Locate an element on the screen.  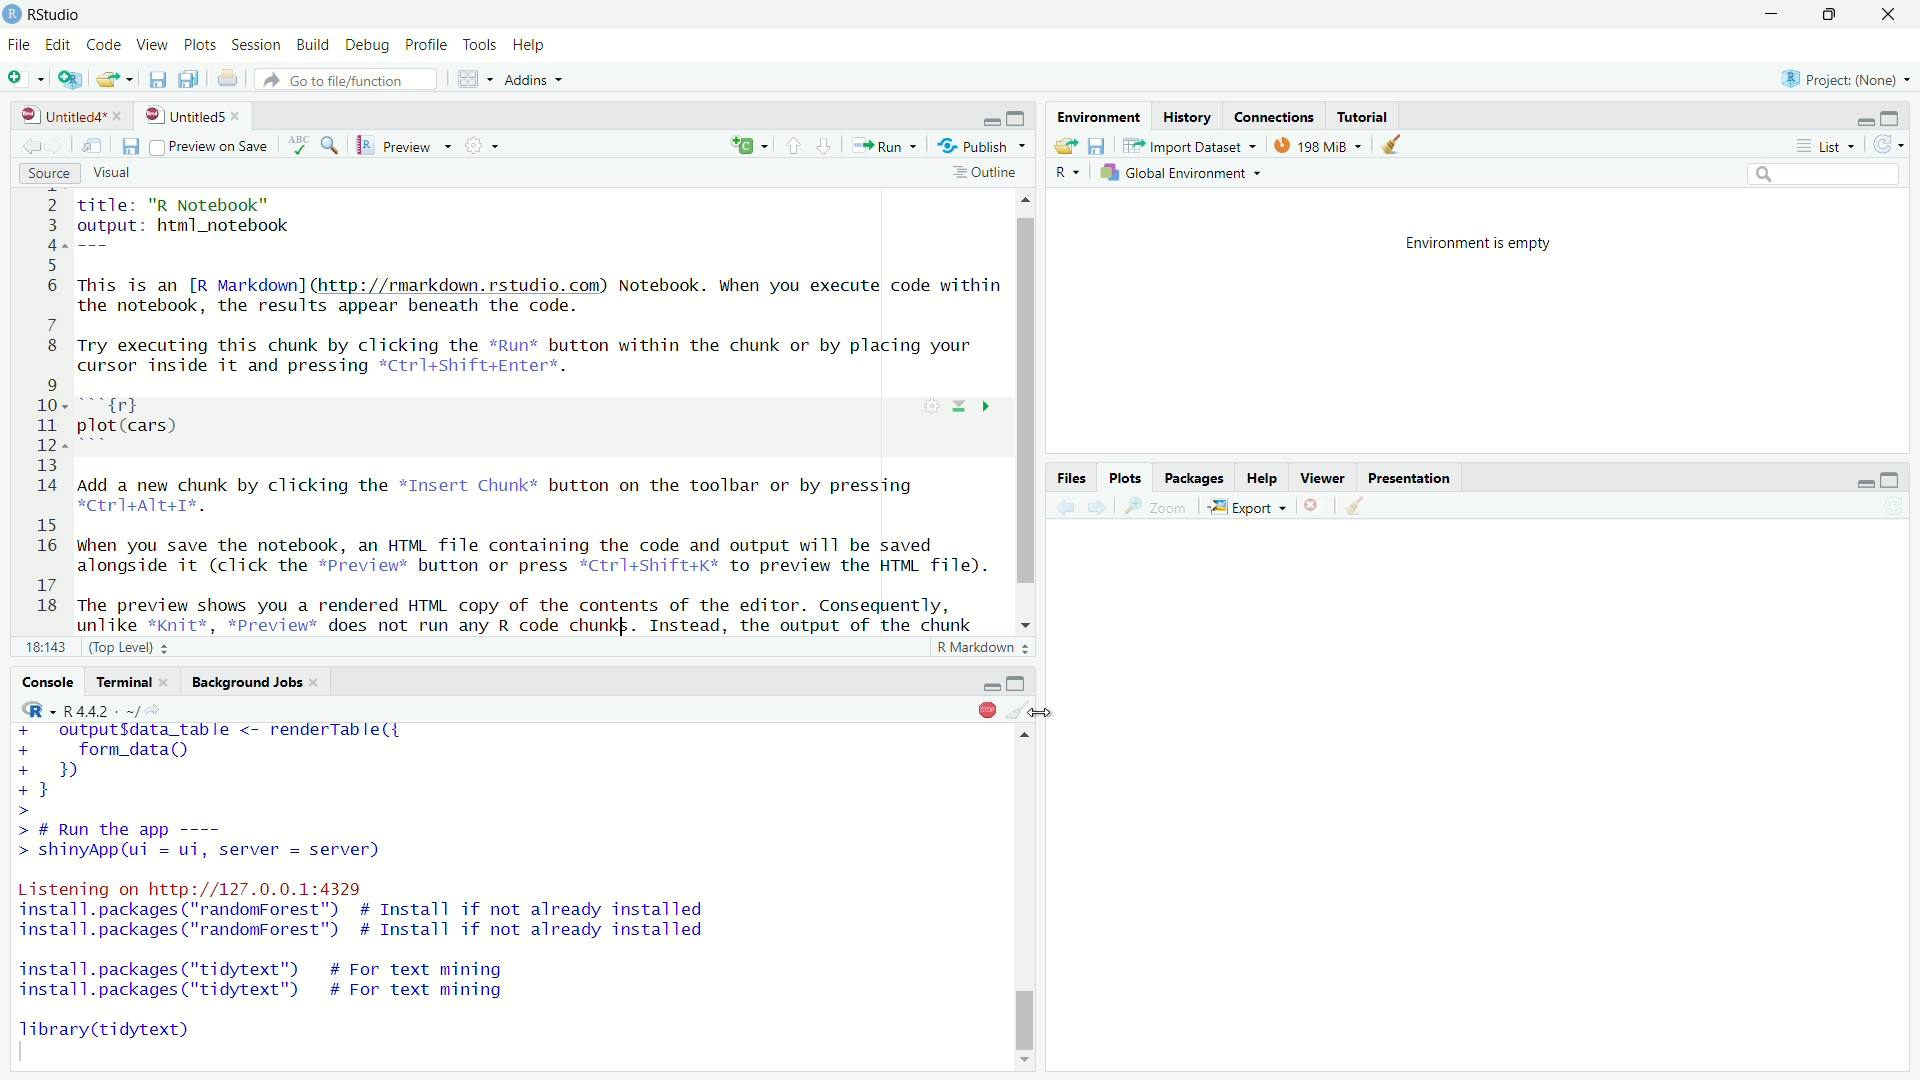
Run is located at coordinates (883, 145).